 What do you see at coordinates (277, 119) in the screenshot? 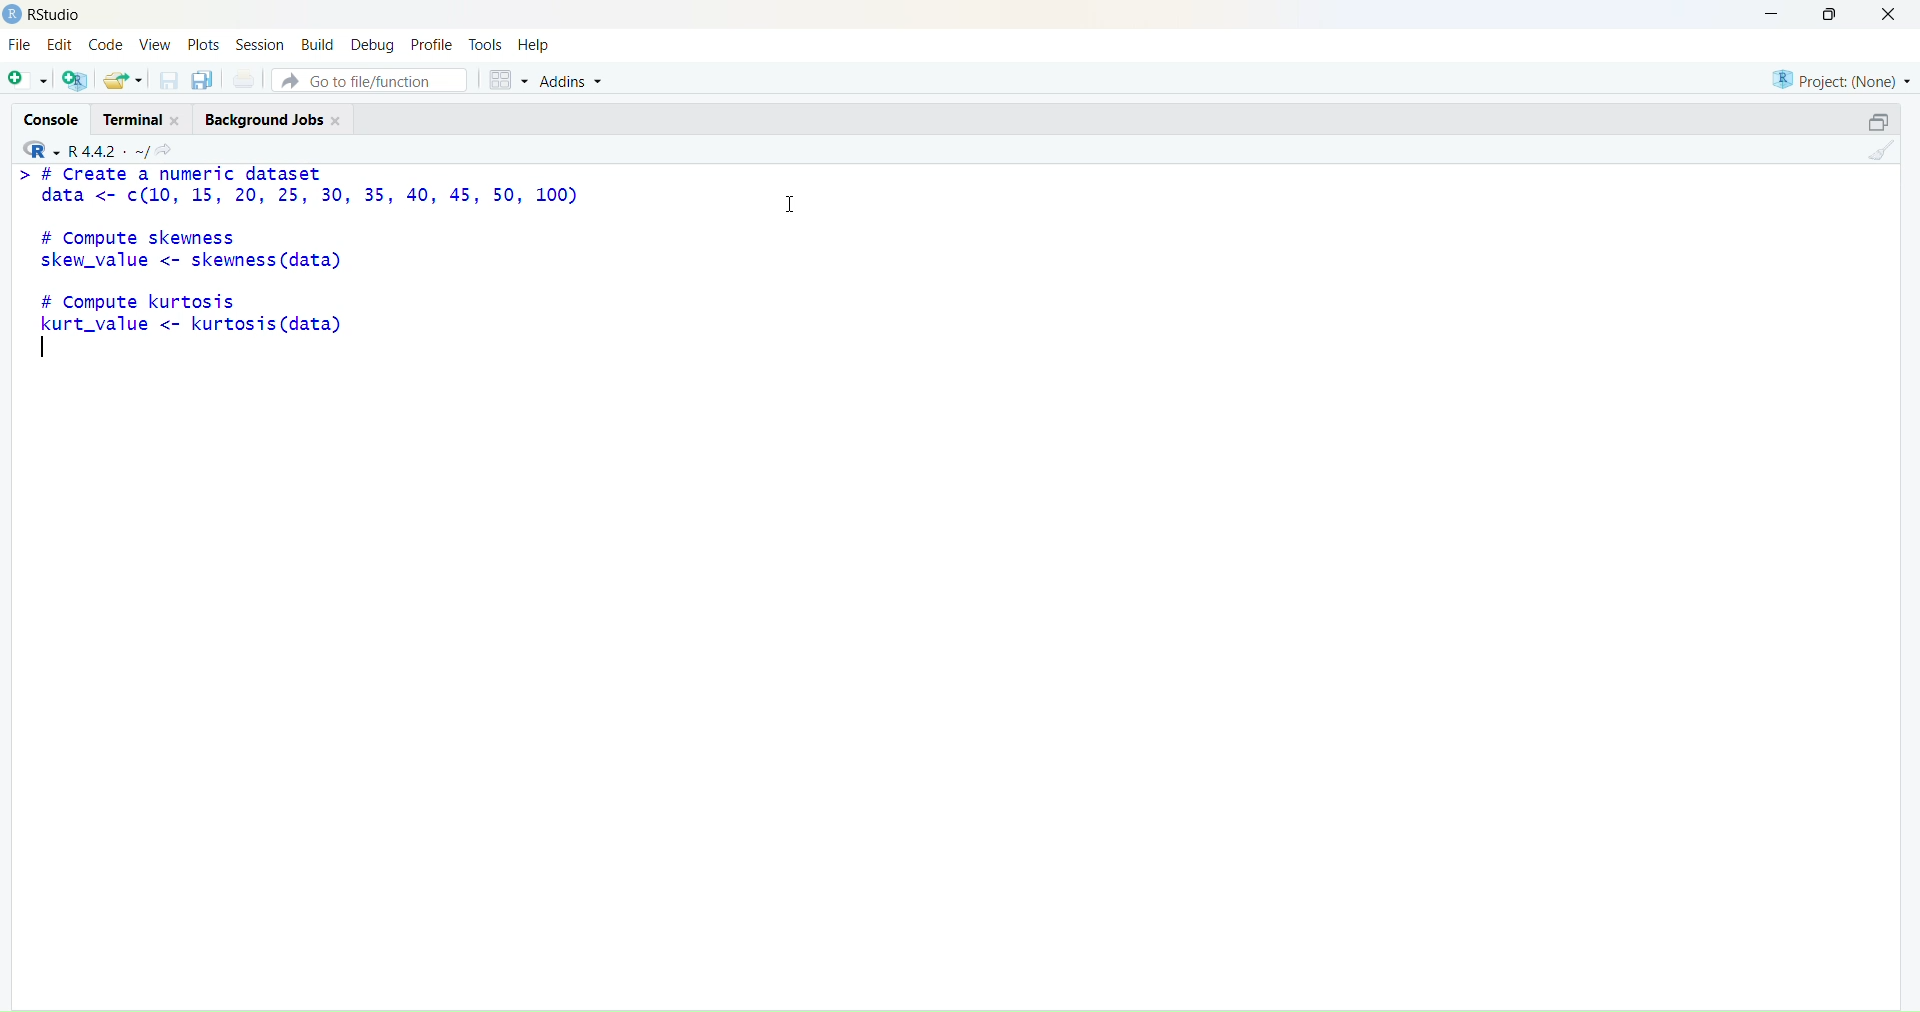
I see `Background Jobs` at bounding box center [277, 119].